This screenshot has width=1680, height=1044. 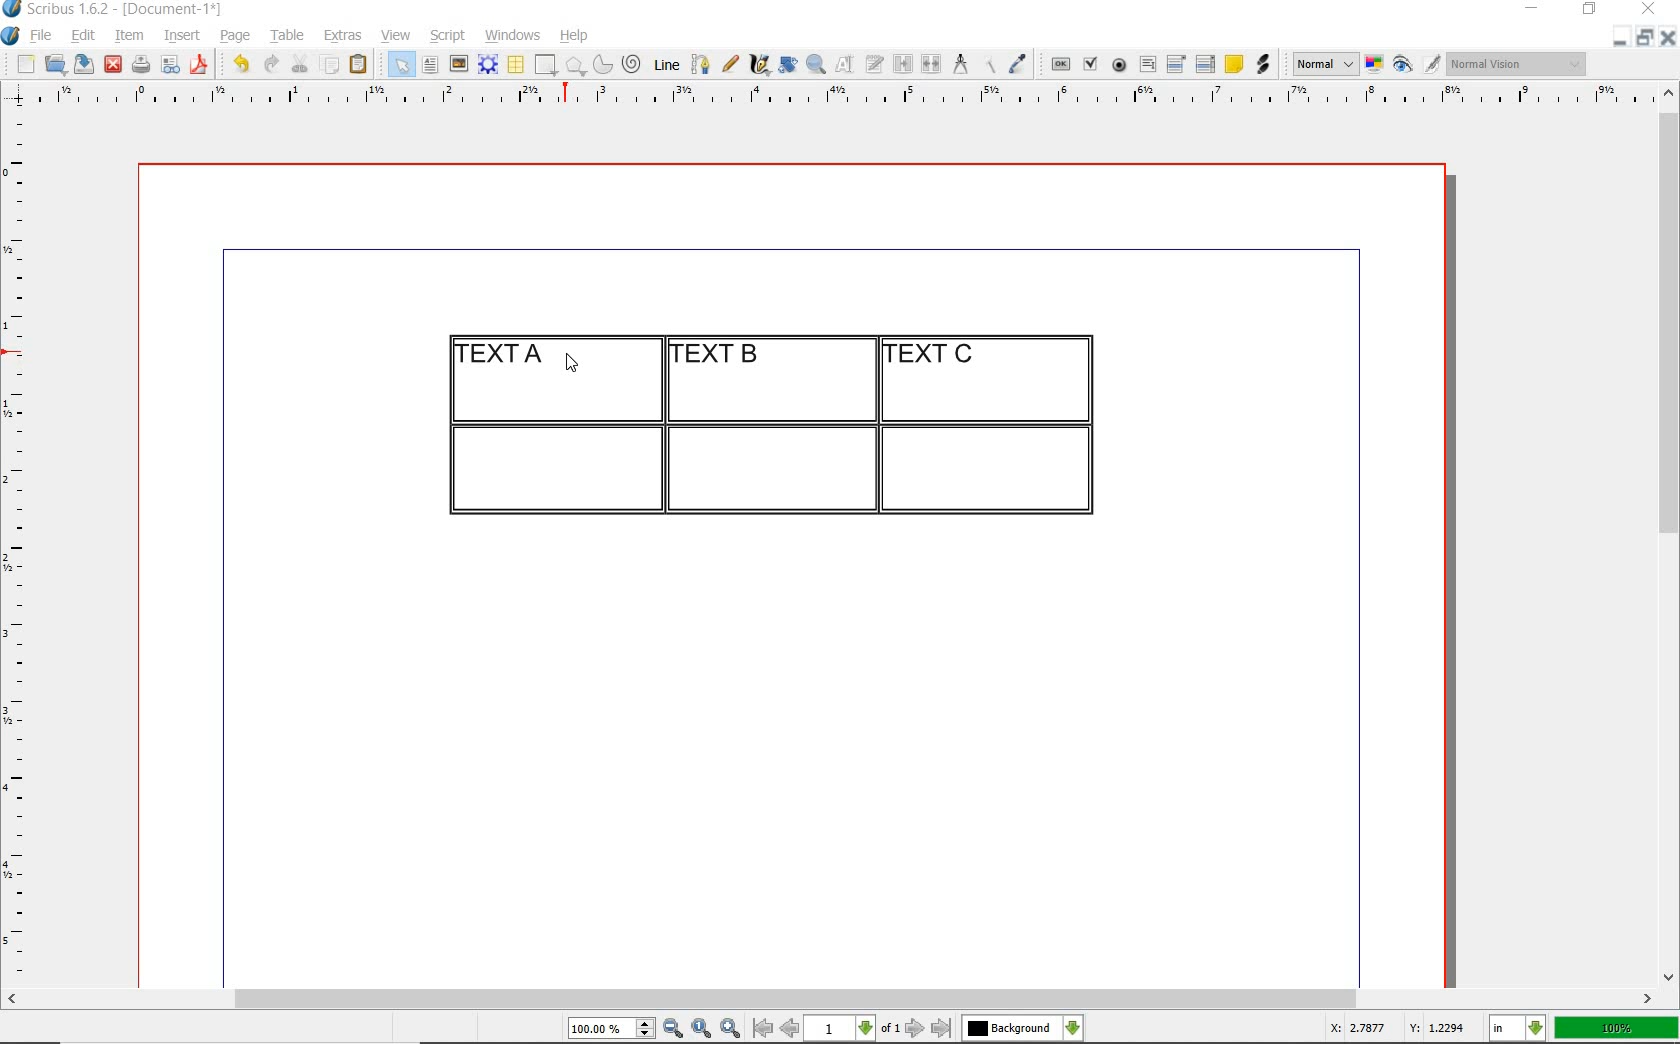 What do you see at coordinates (460, 64) in the screenshot?
I see `image frame` at bounding box center [460, 64].